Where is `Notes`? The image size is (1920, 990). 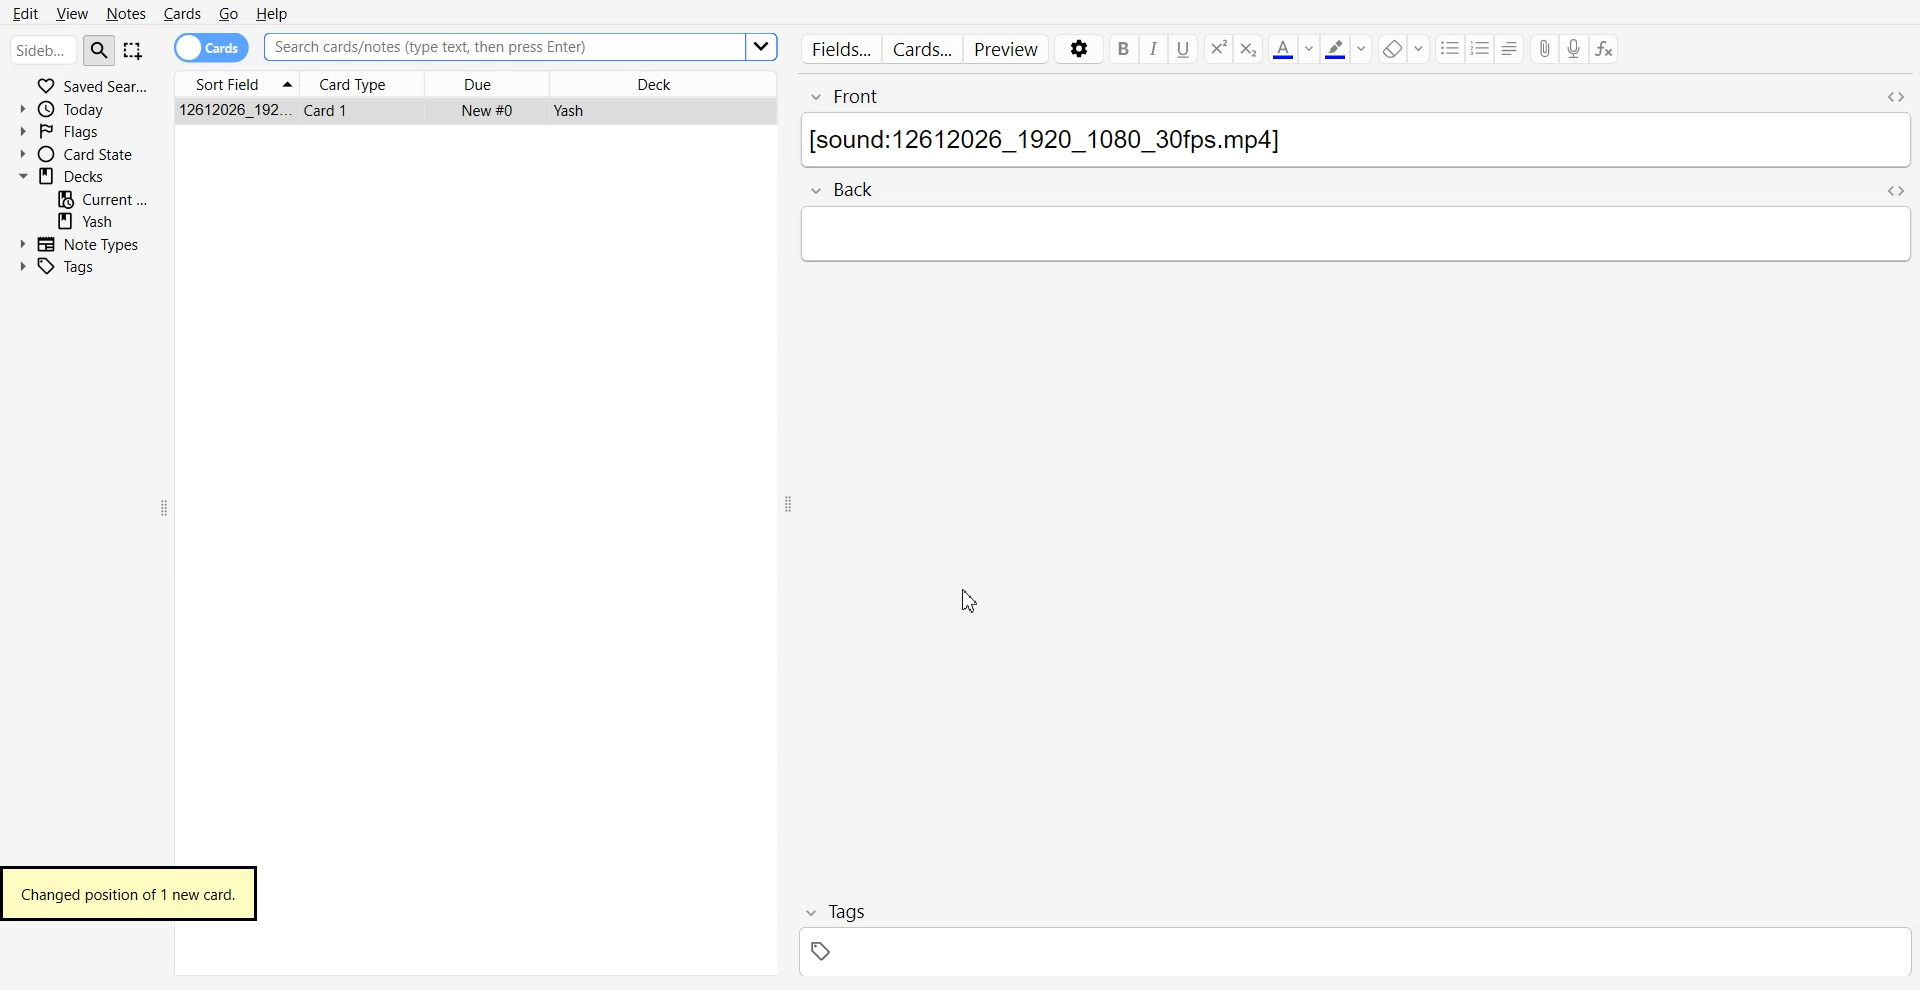
Notes is located at coordinates (126, 13).